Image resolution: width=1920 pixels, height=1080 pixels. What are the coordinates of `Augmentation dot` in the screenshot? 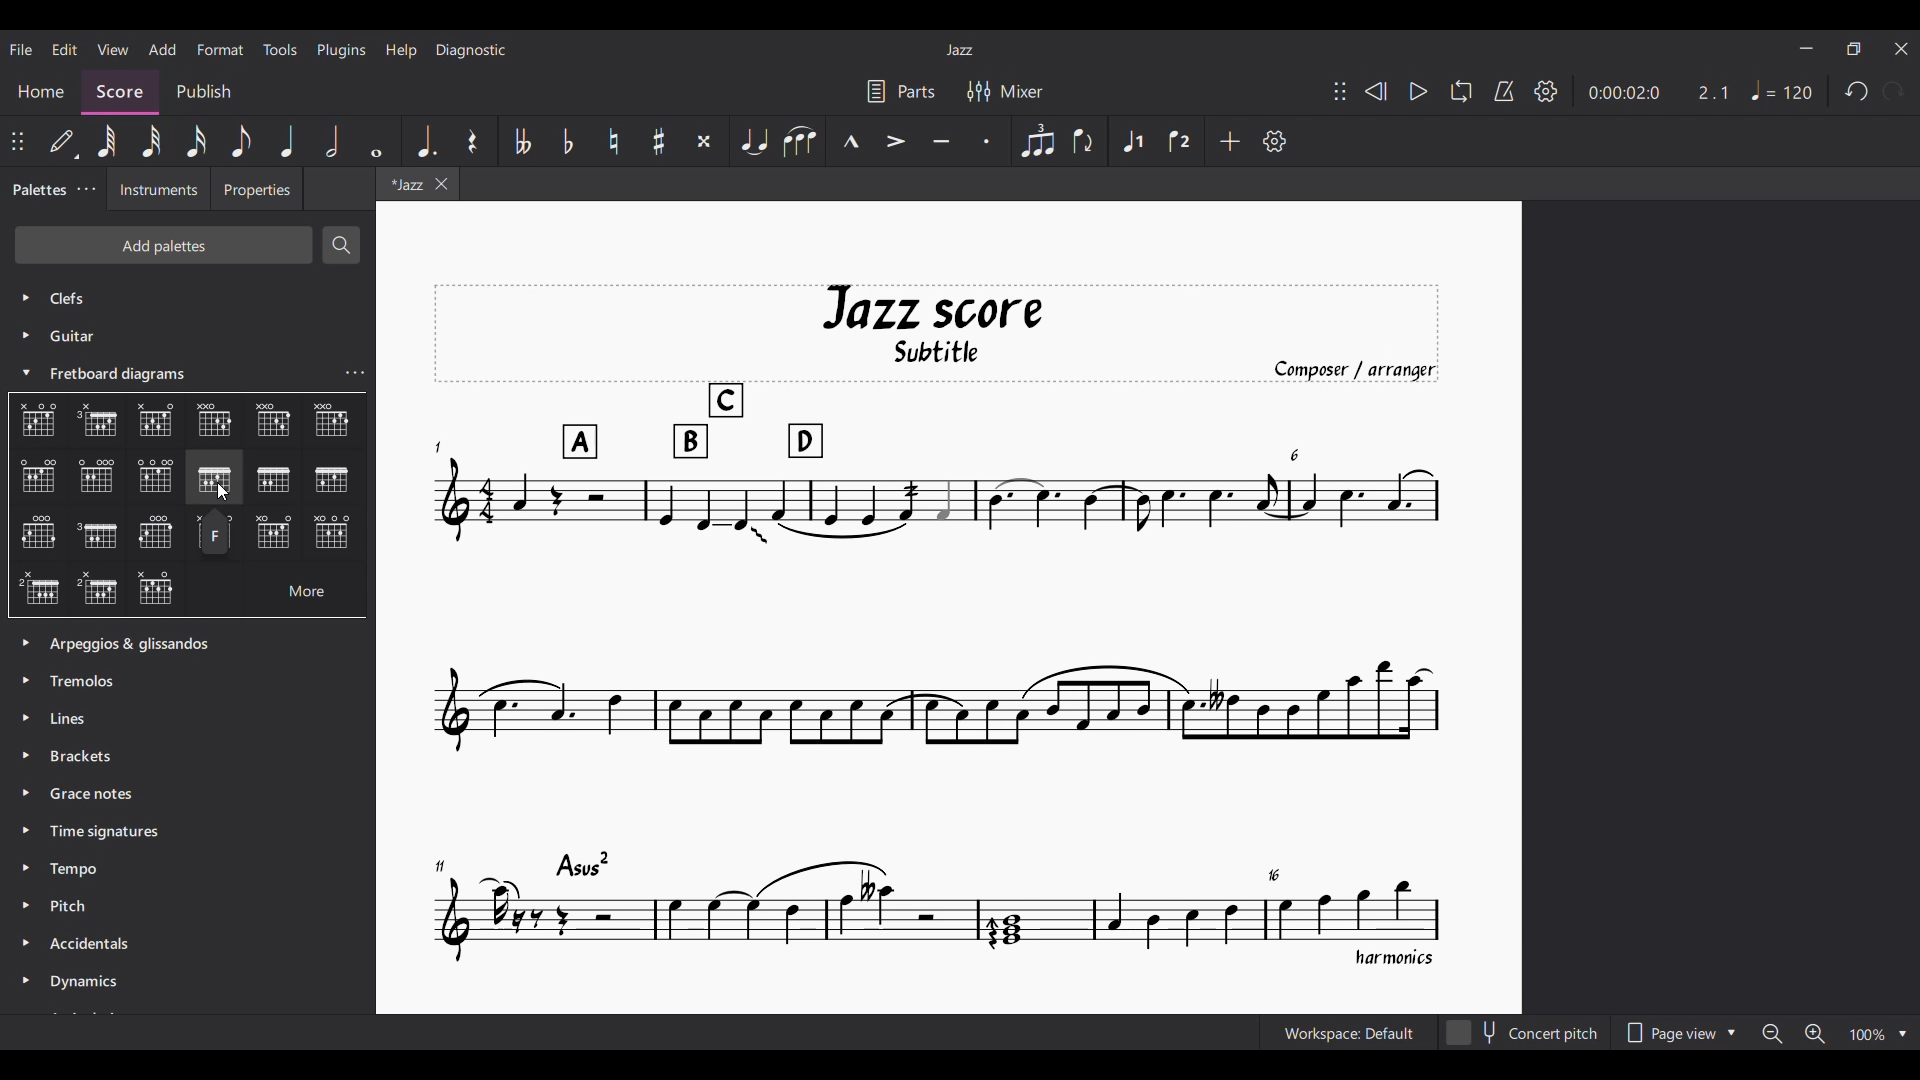 It's located at (425, 140).